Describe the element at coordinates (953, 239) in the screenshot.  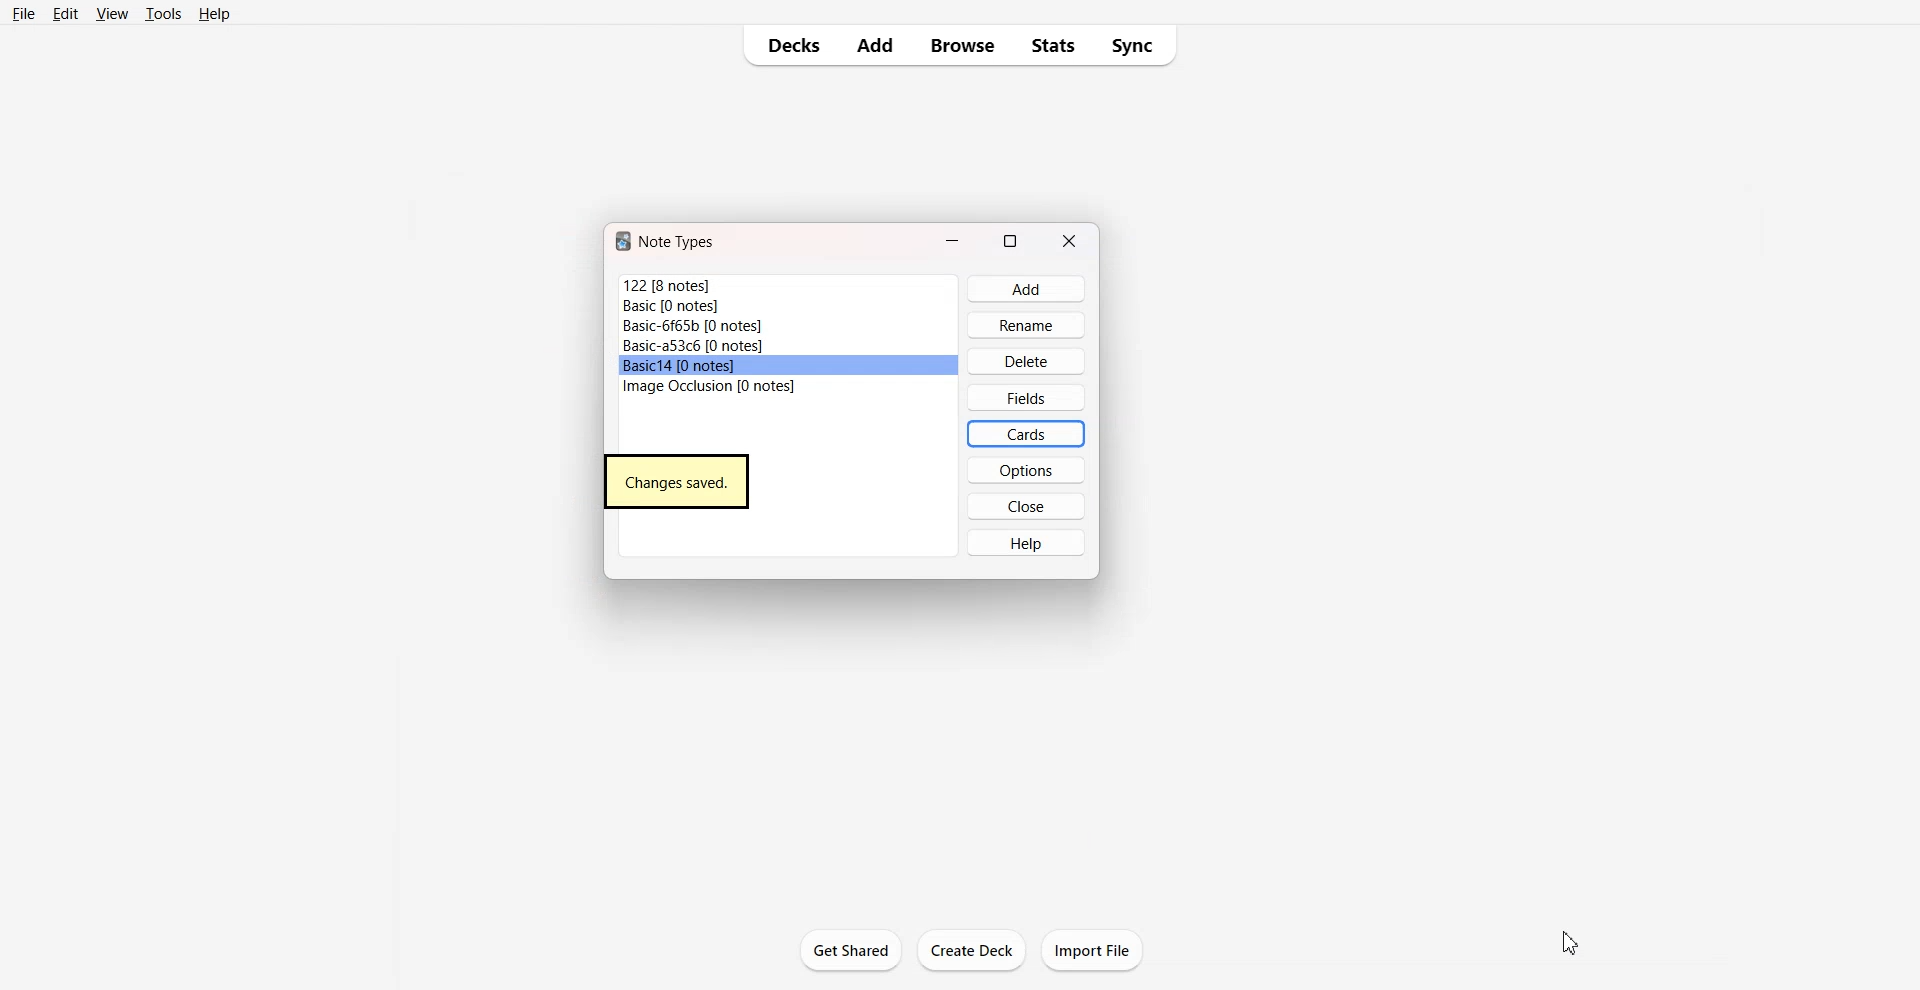
I see `Minimize` at that location.